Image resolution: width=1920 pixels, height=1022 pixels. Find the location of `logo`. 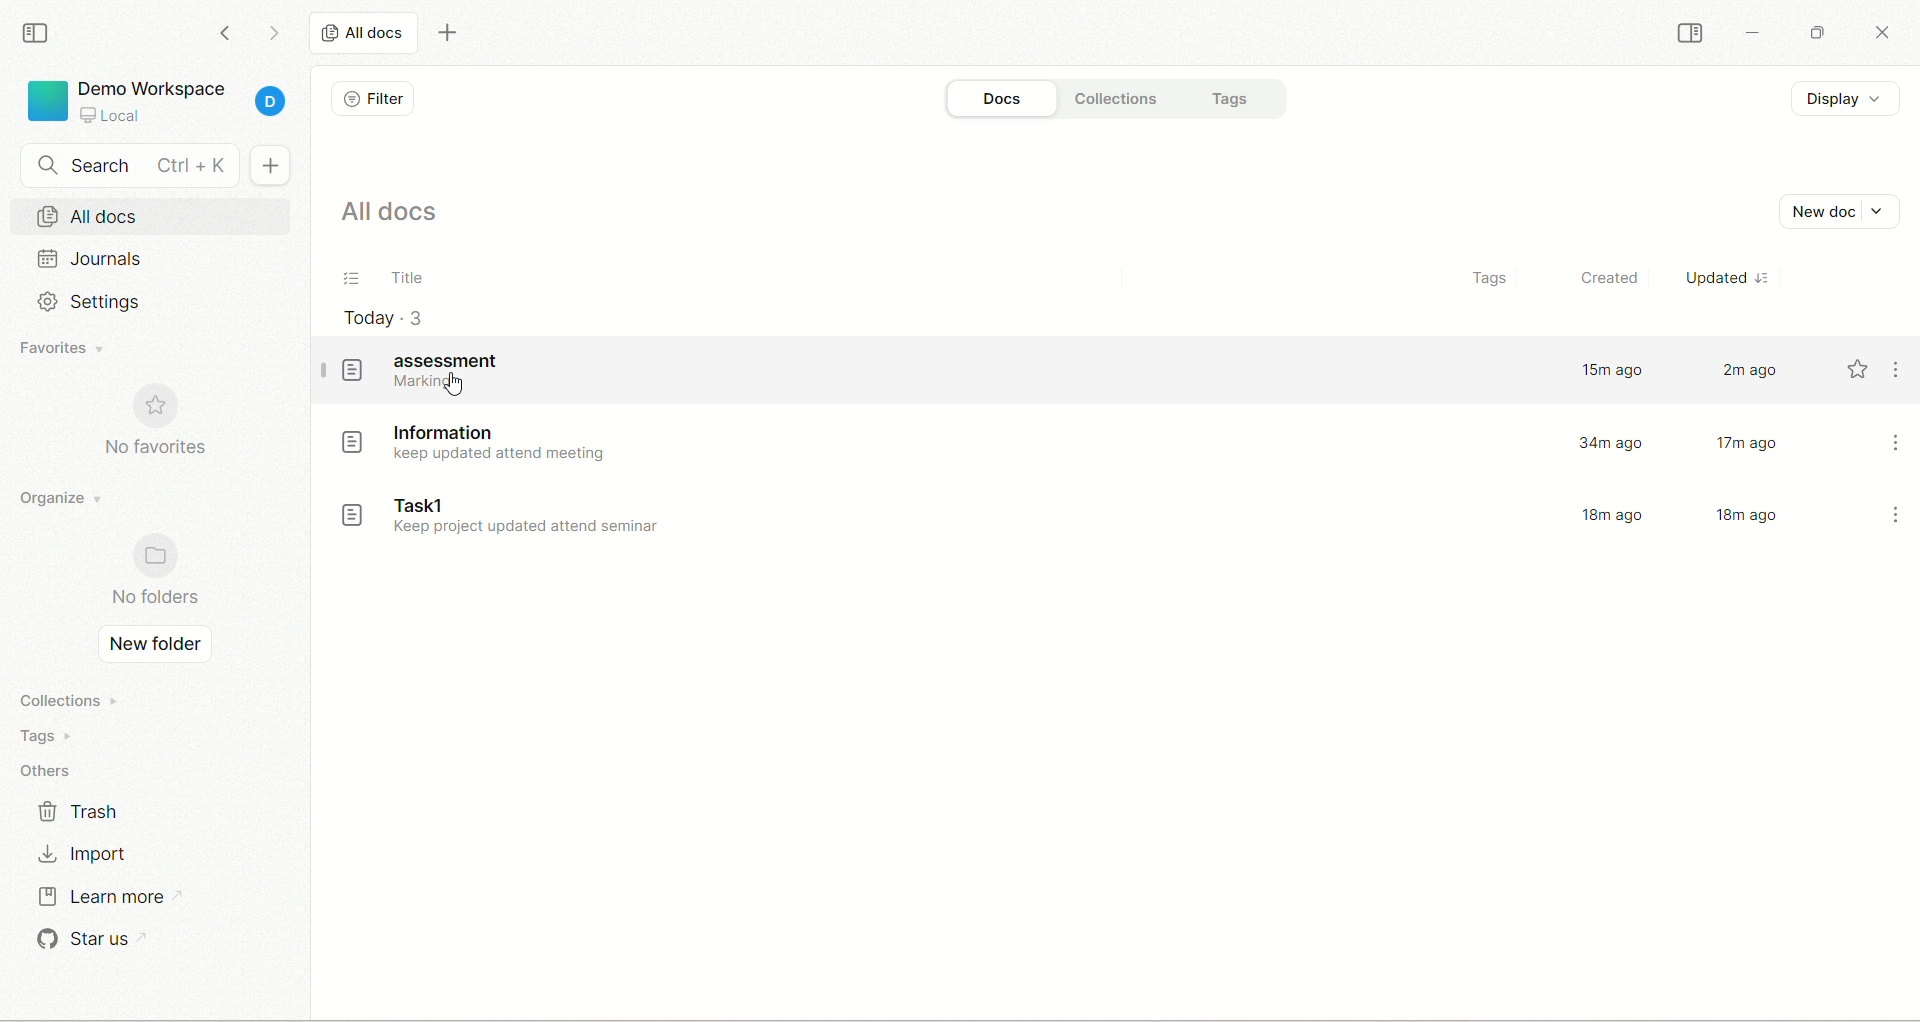

logo is located at coordinates (45, 102).